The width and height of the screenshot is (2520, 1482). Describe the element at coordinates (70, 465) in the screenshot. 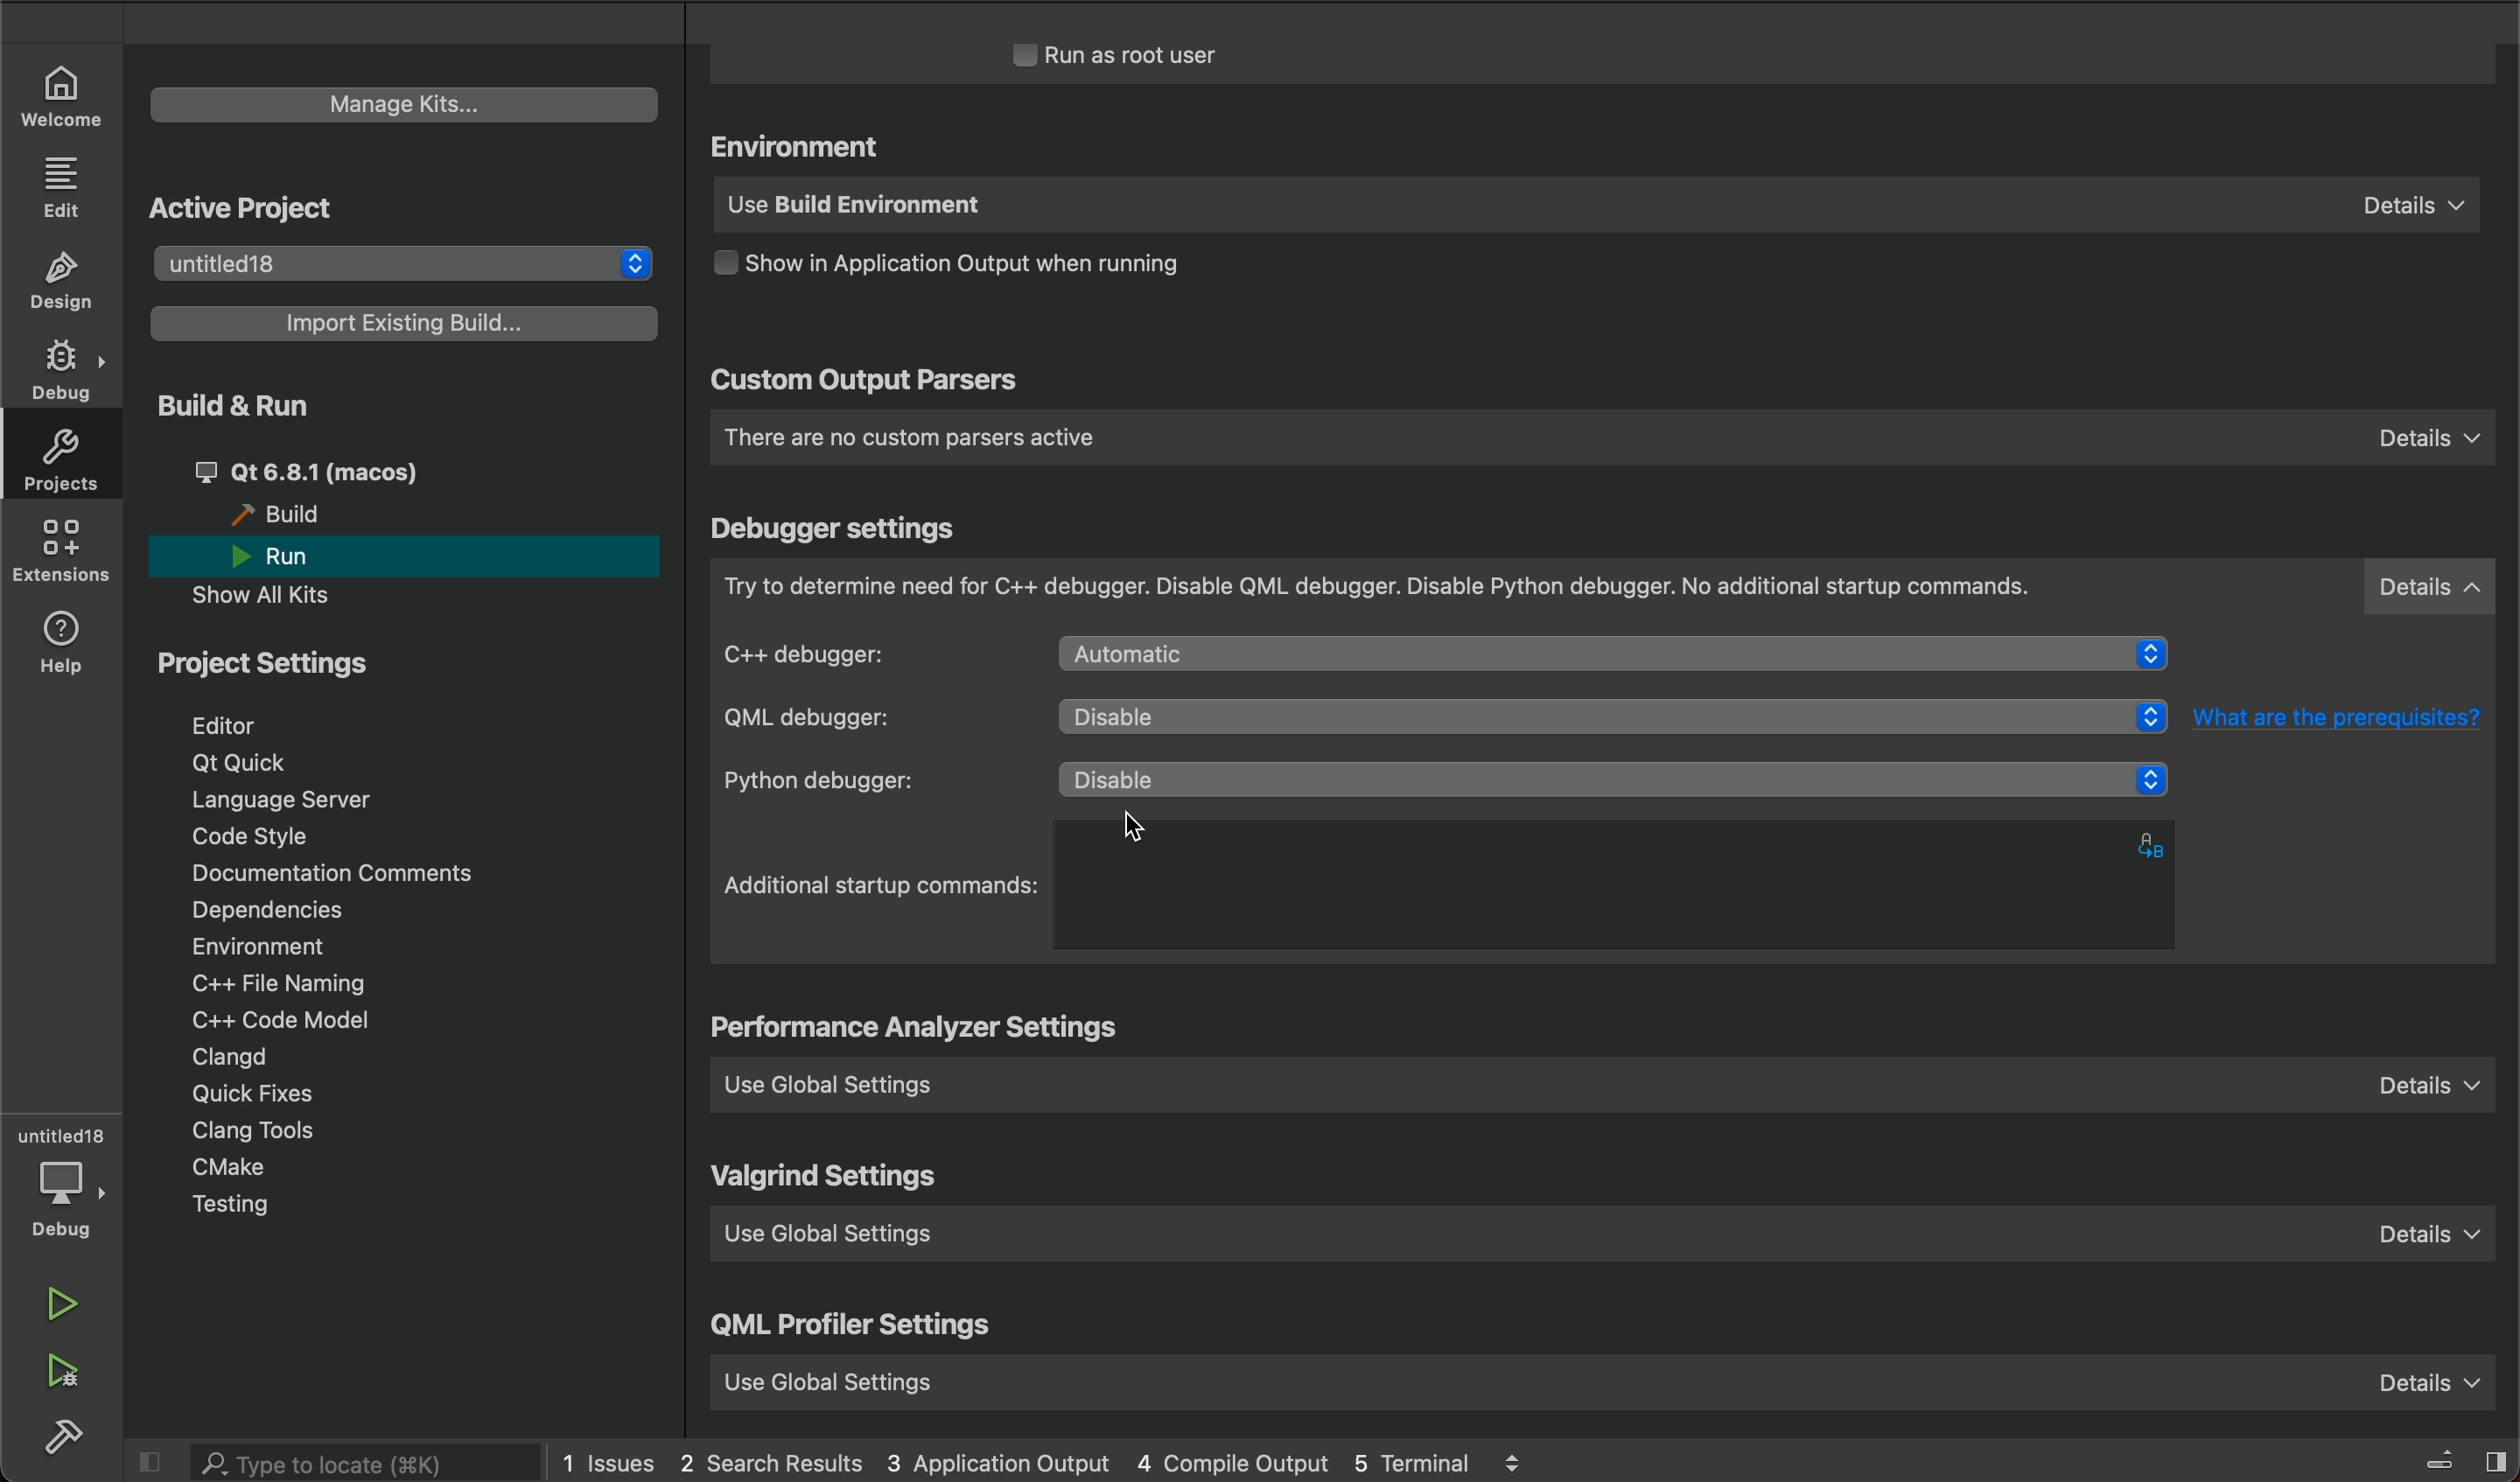

I see `projects` at that location.